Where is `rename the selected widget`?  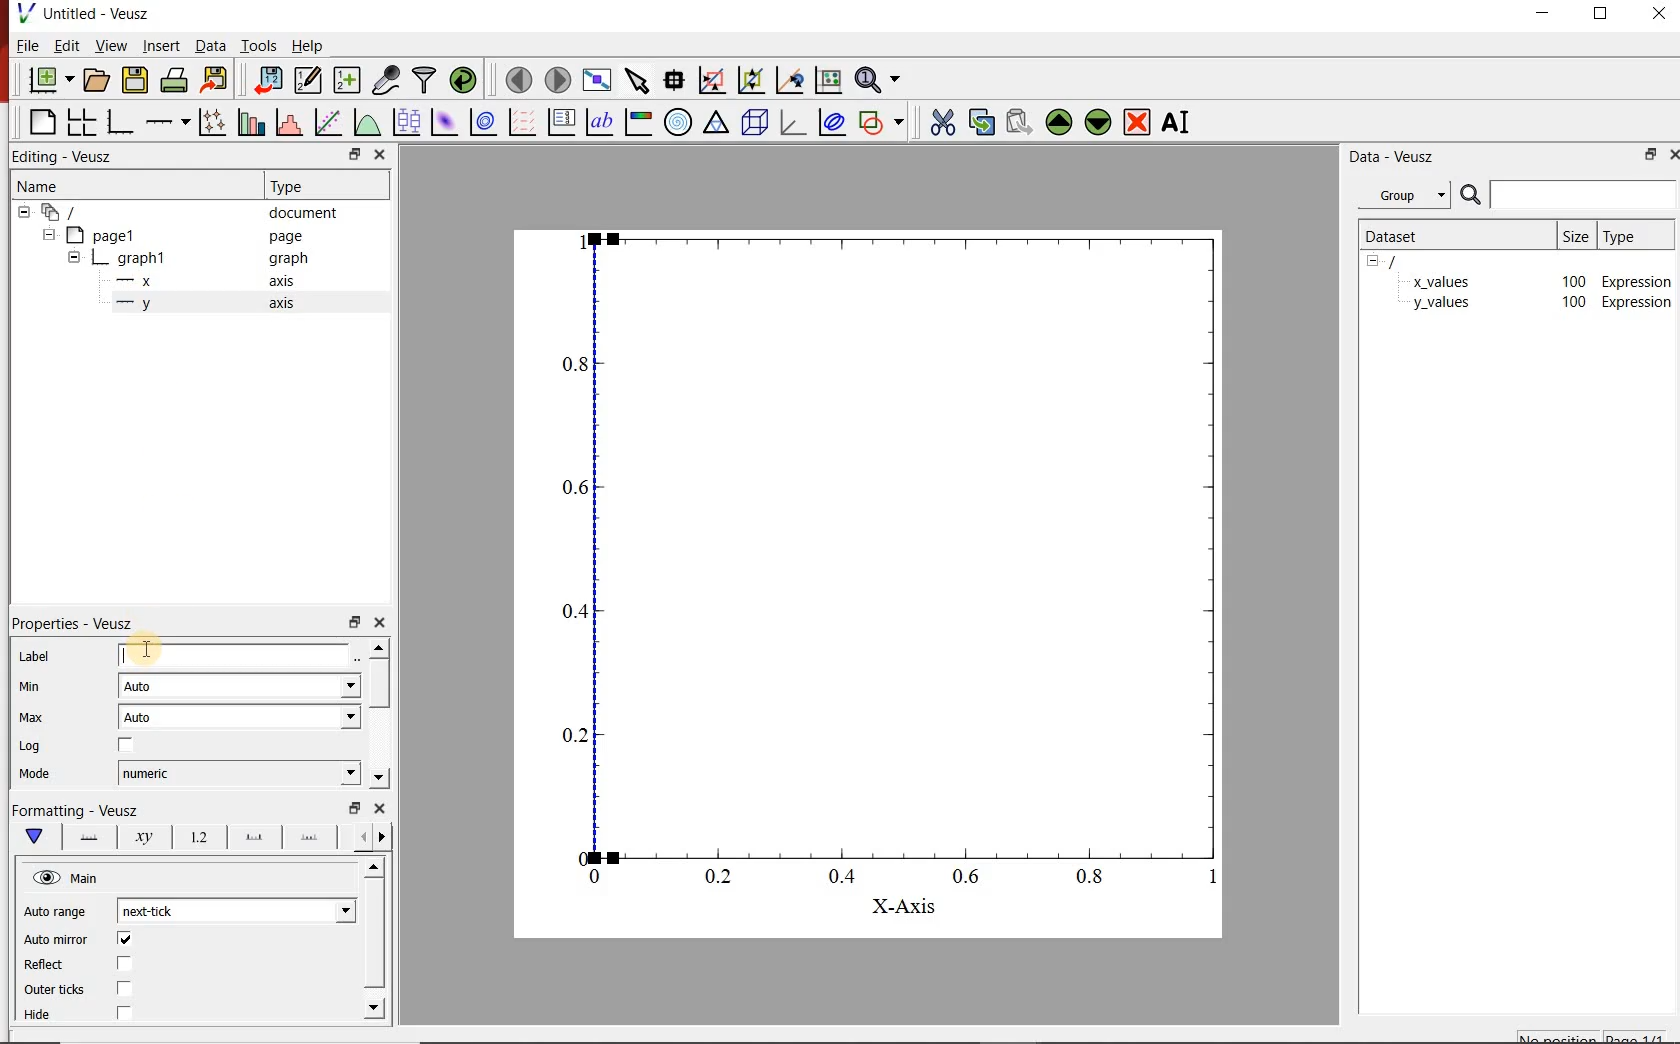 rename the selected widget is located at coordinates (1178, 125).